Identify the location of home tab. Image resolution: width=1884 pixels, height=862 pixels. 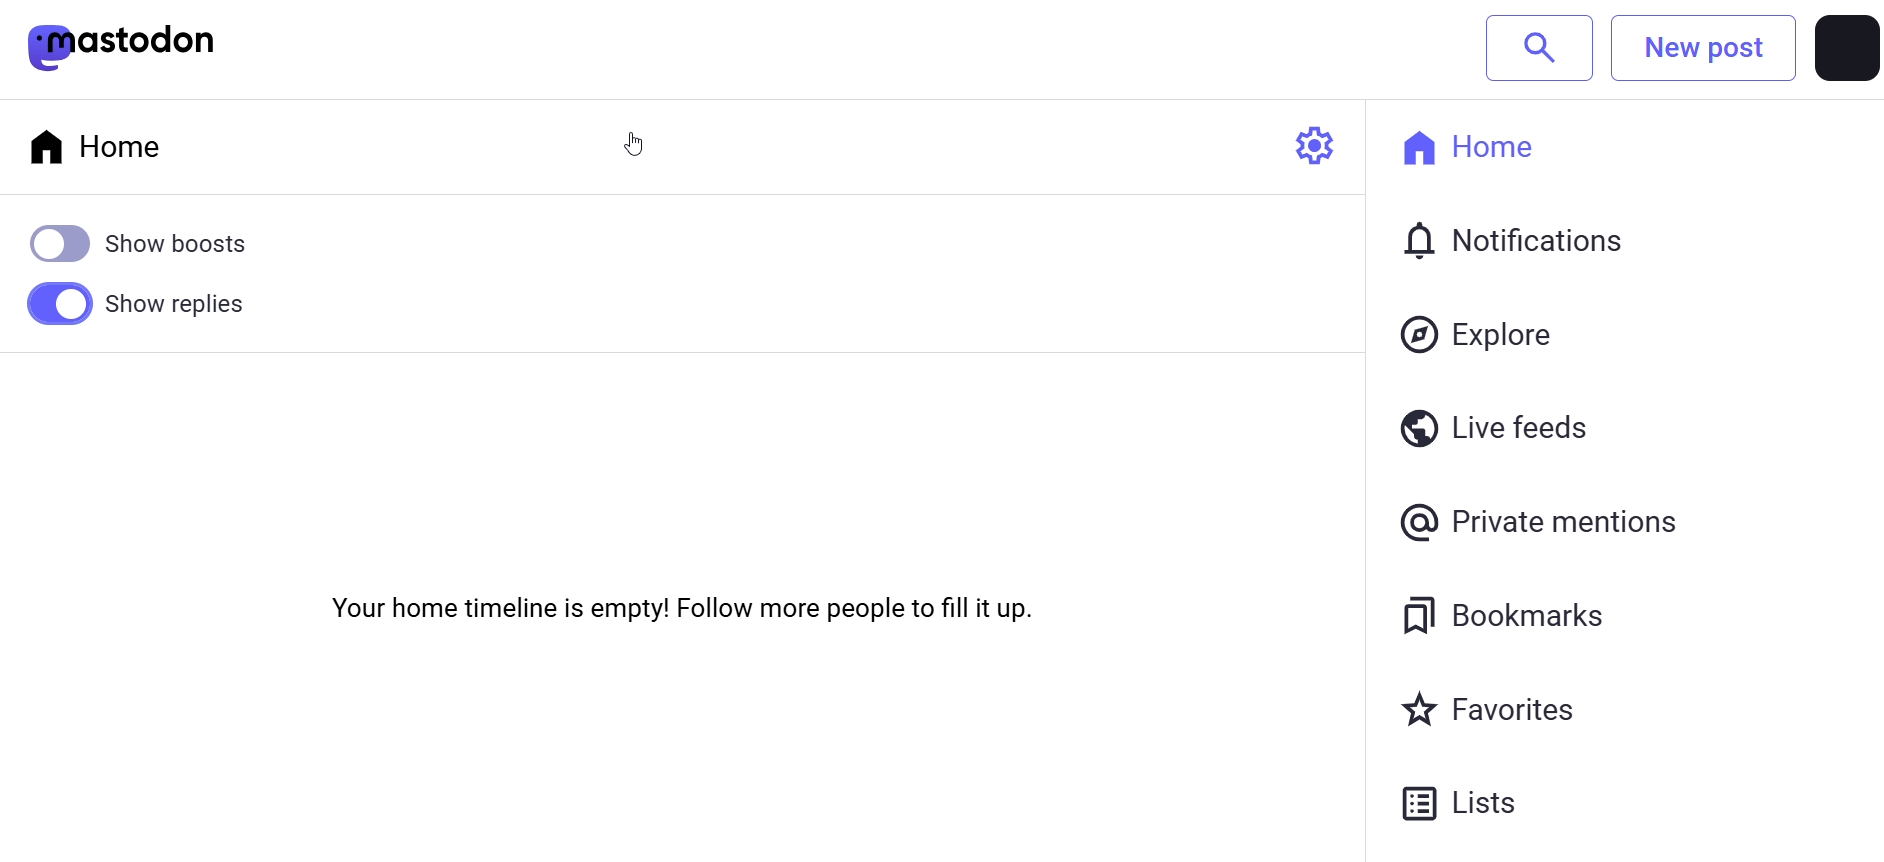
(98, 149).